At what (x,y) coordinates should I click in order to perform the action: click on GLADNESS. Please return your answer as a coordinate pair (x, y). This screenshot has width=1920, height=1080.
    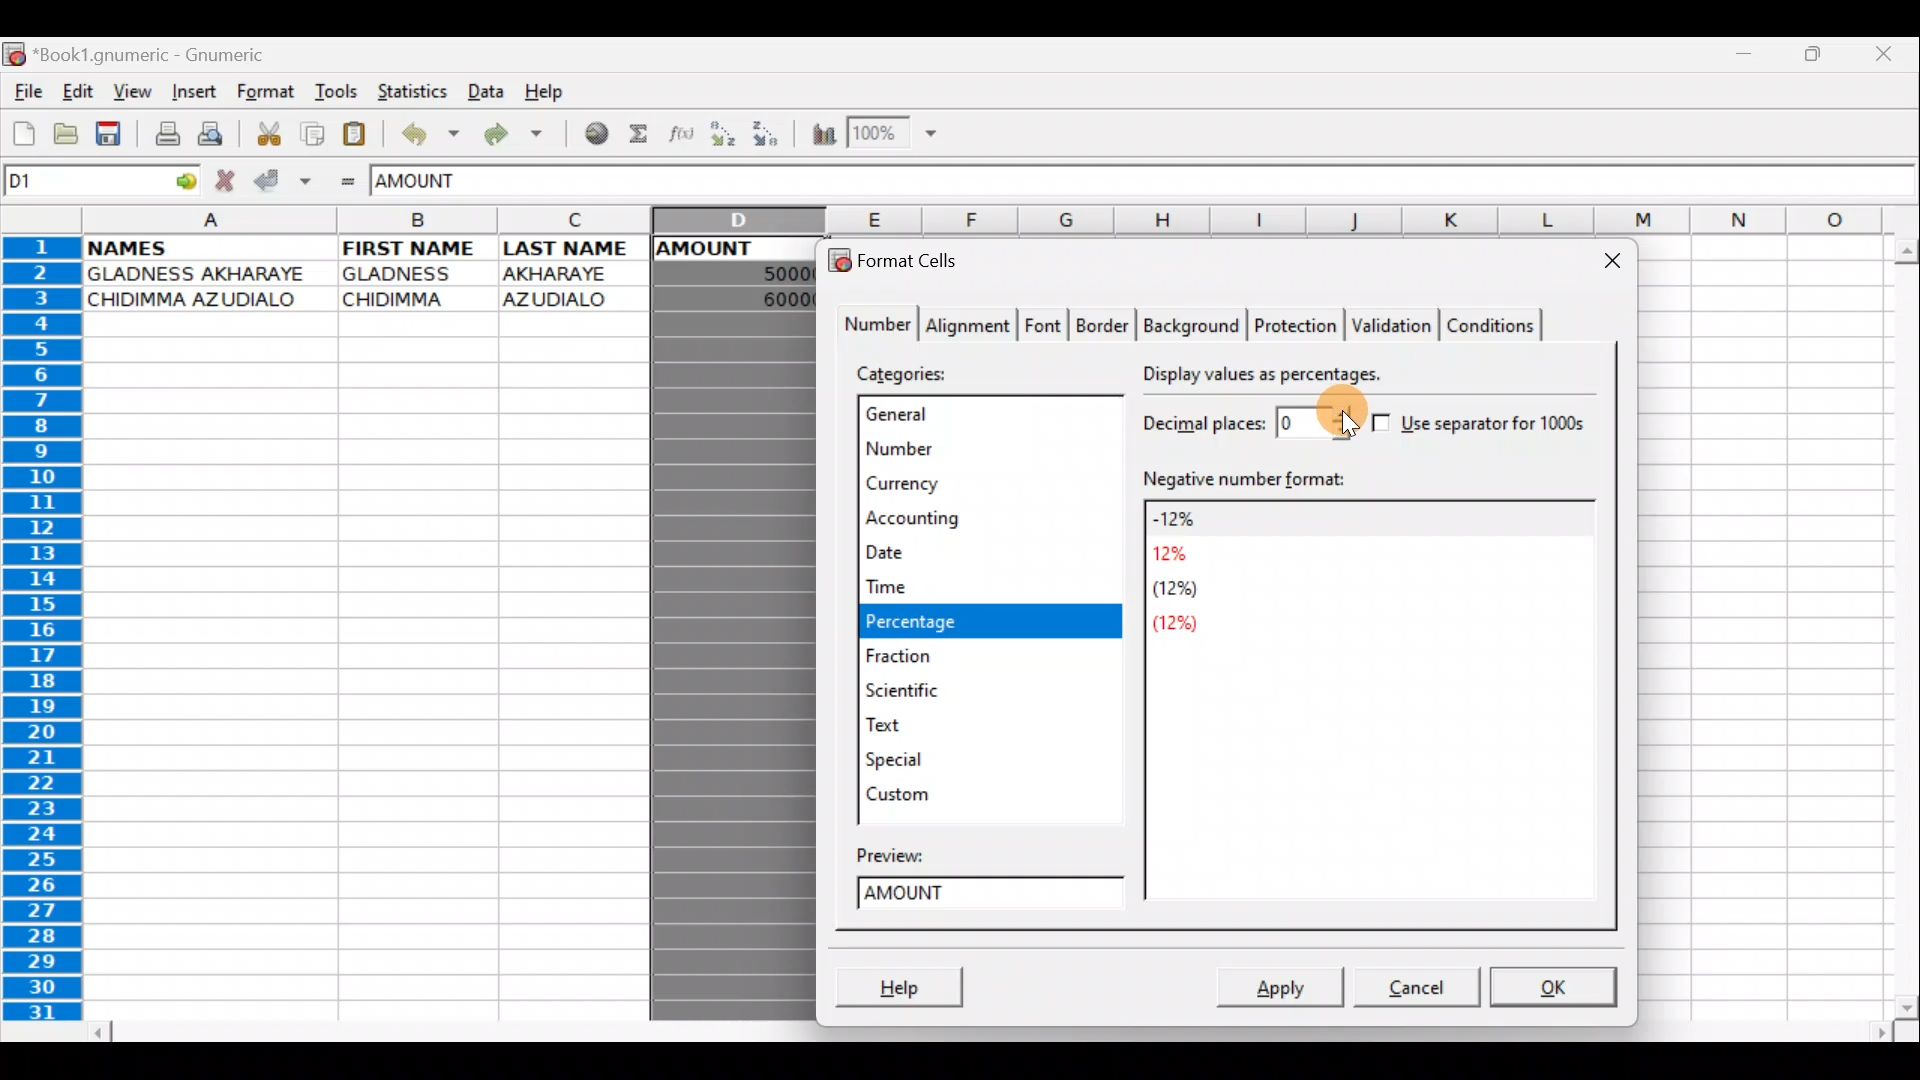
    Looking at the image, I should click on (412, 274).